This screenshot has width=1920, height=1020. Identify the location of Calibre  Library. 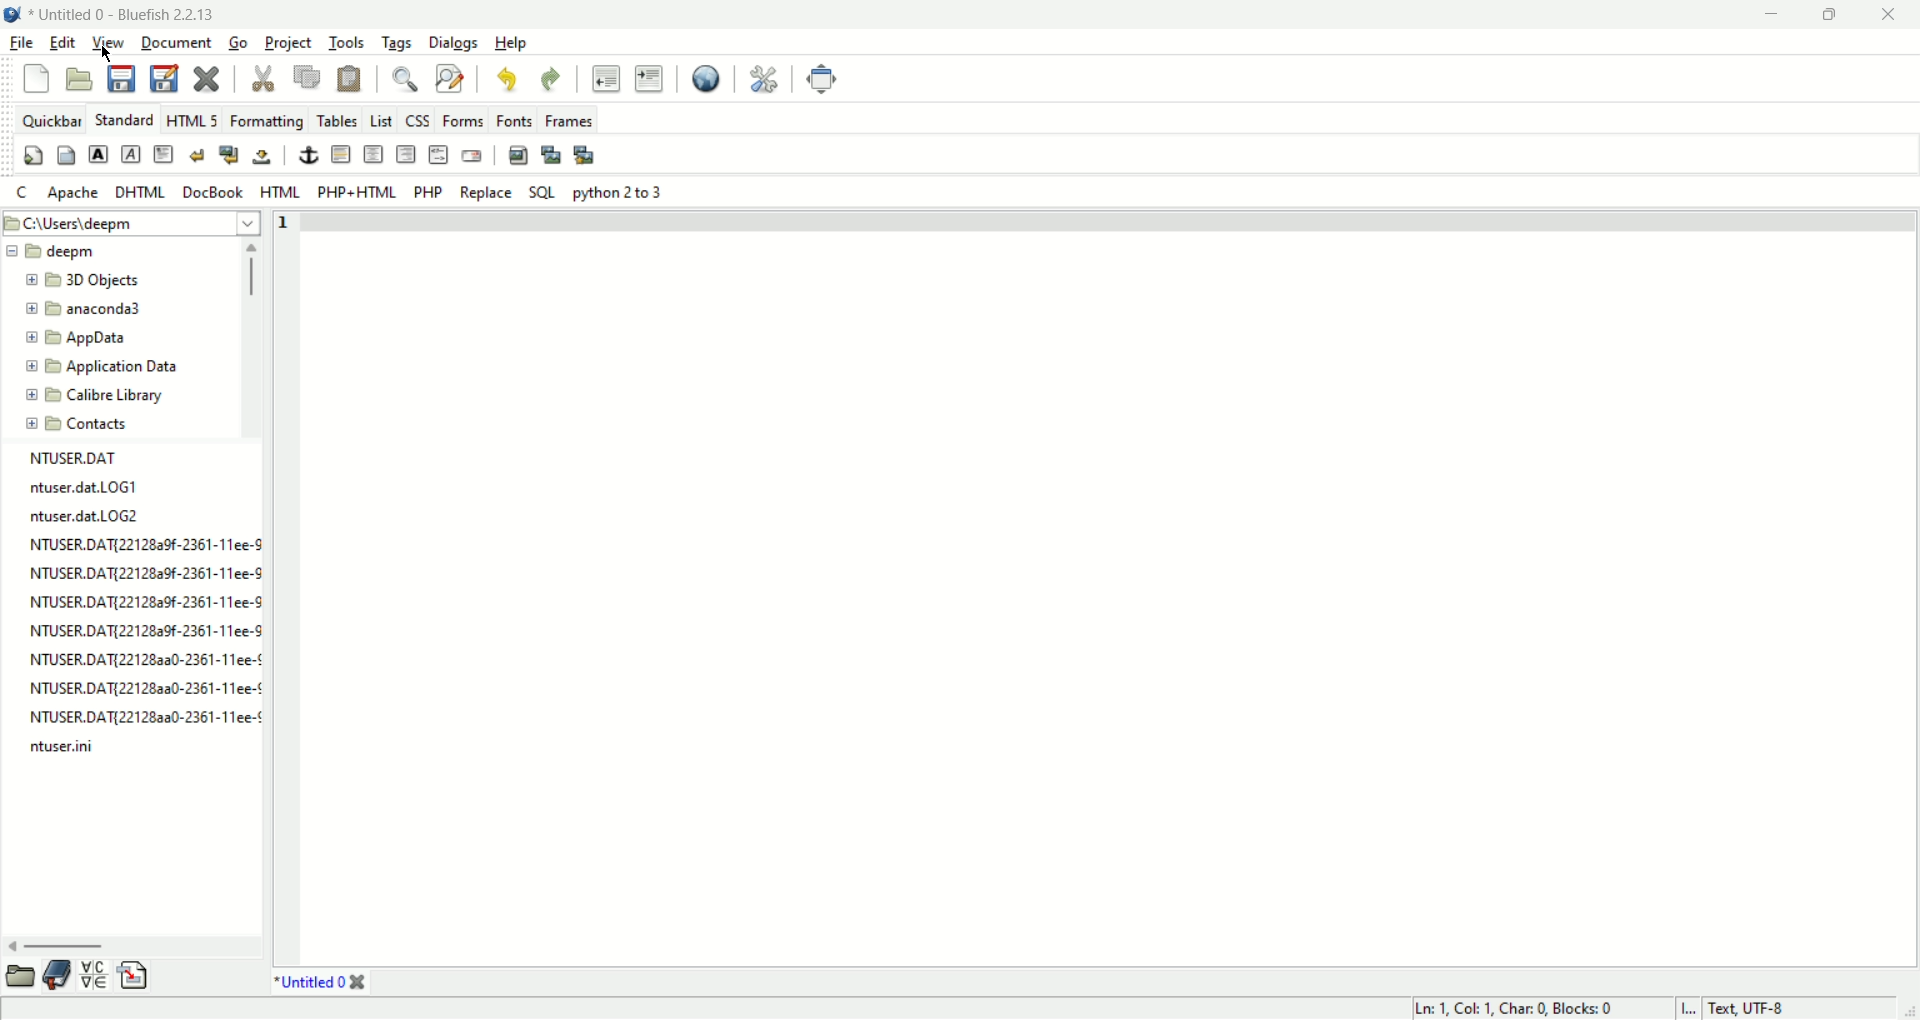
(97, 395).